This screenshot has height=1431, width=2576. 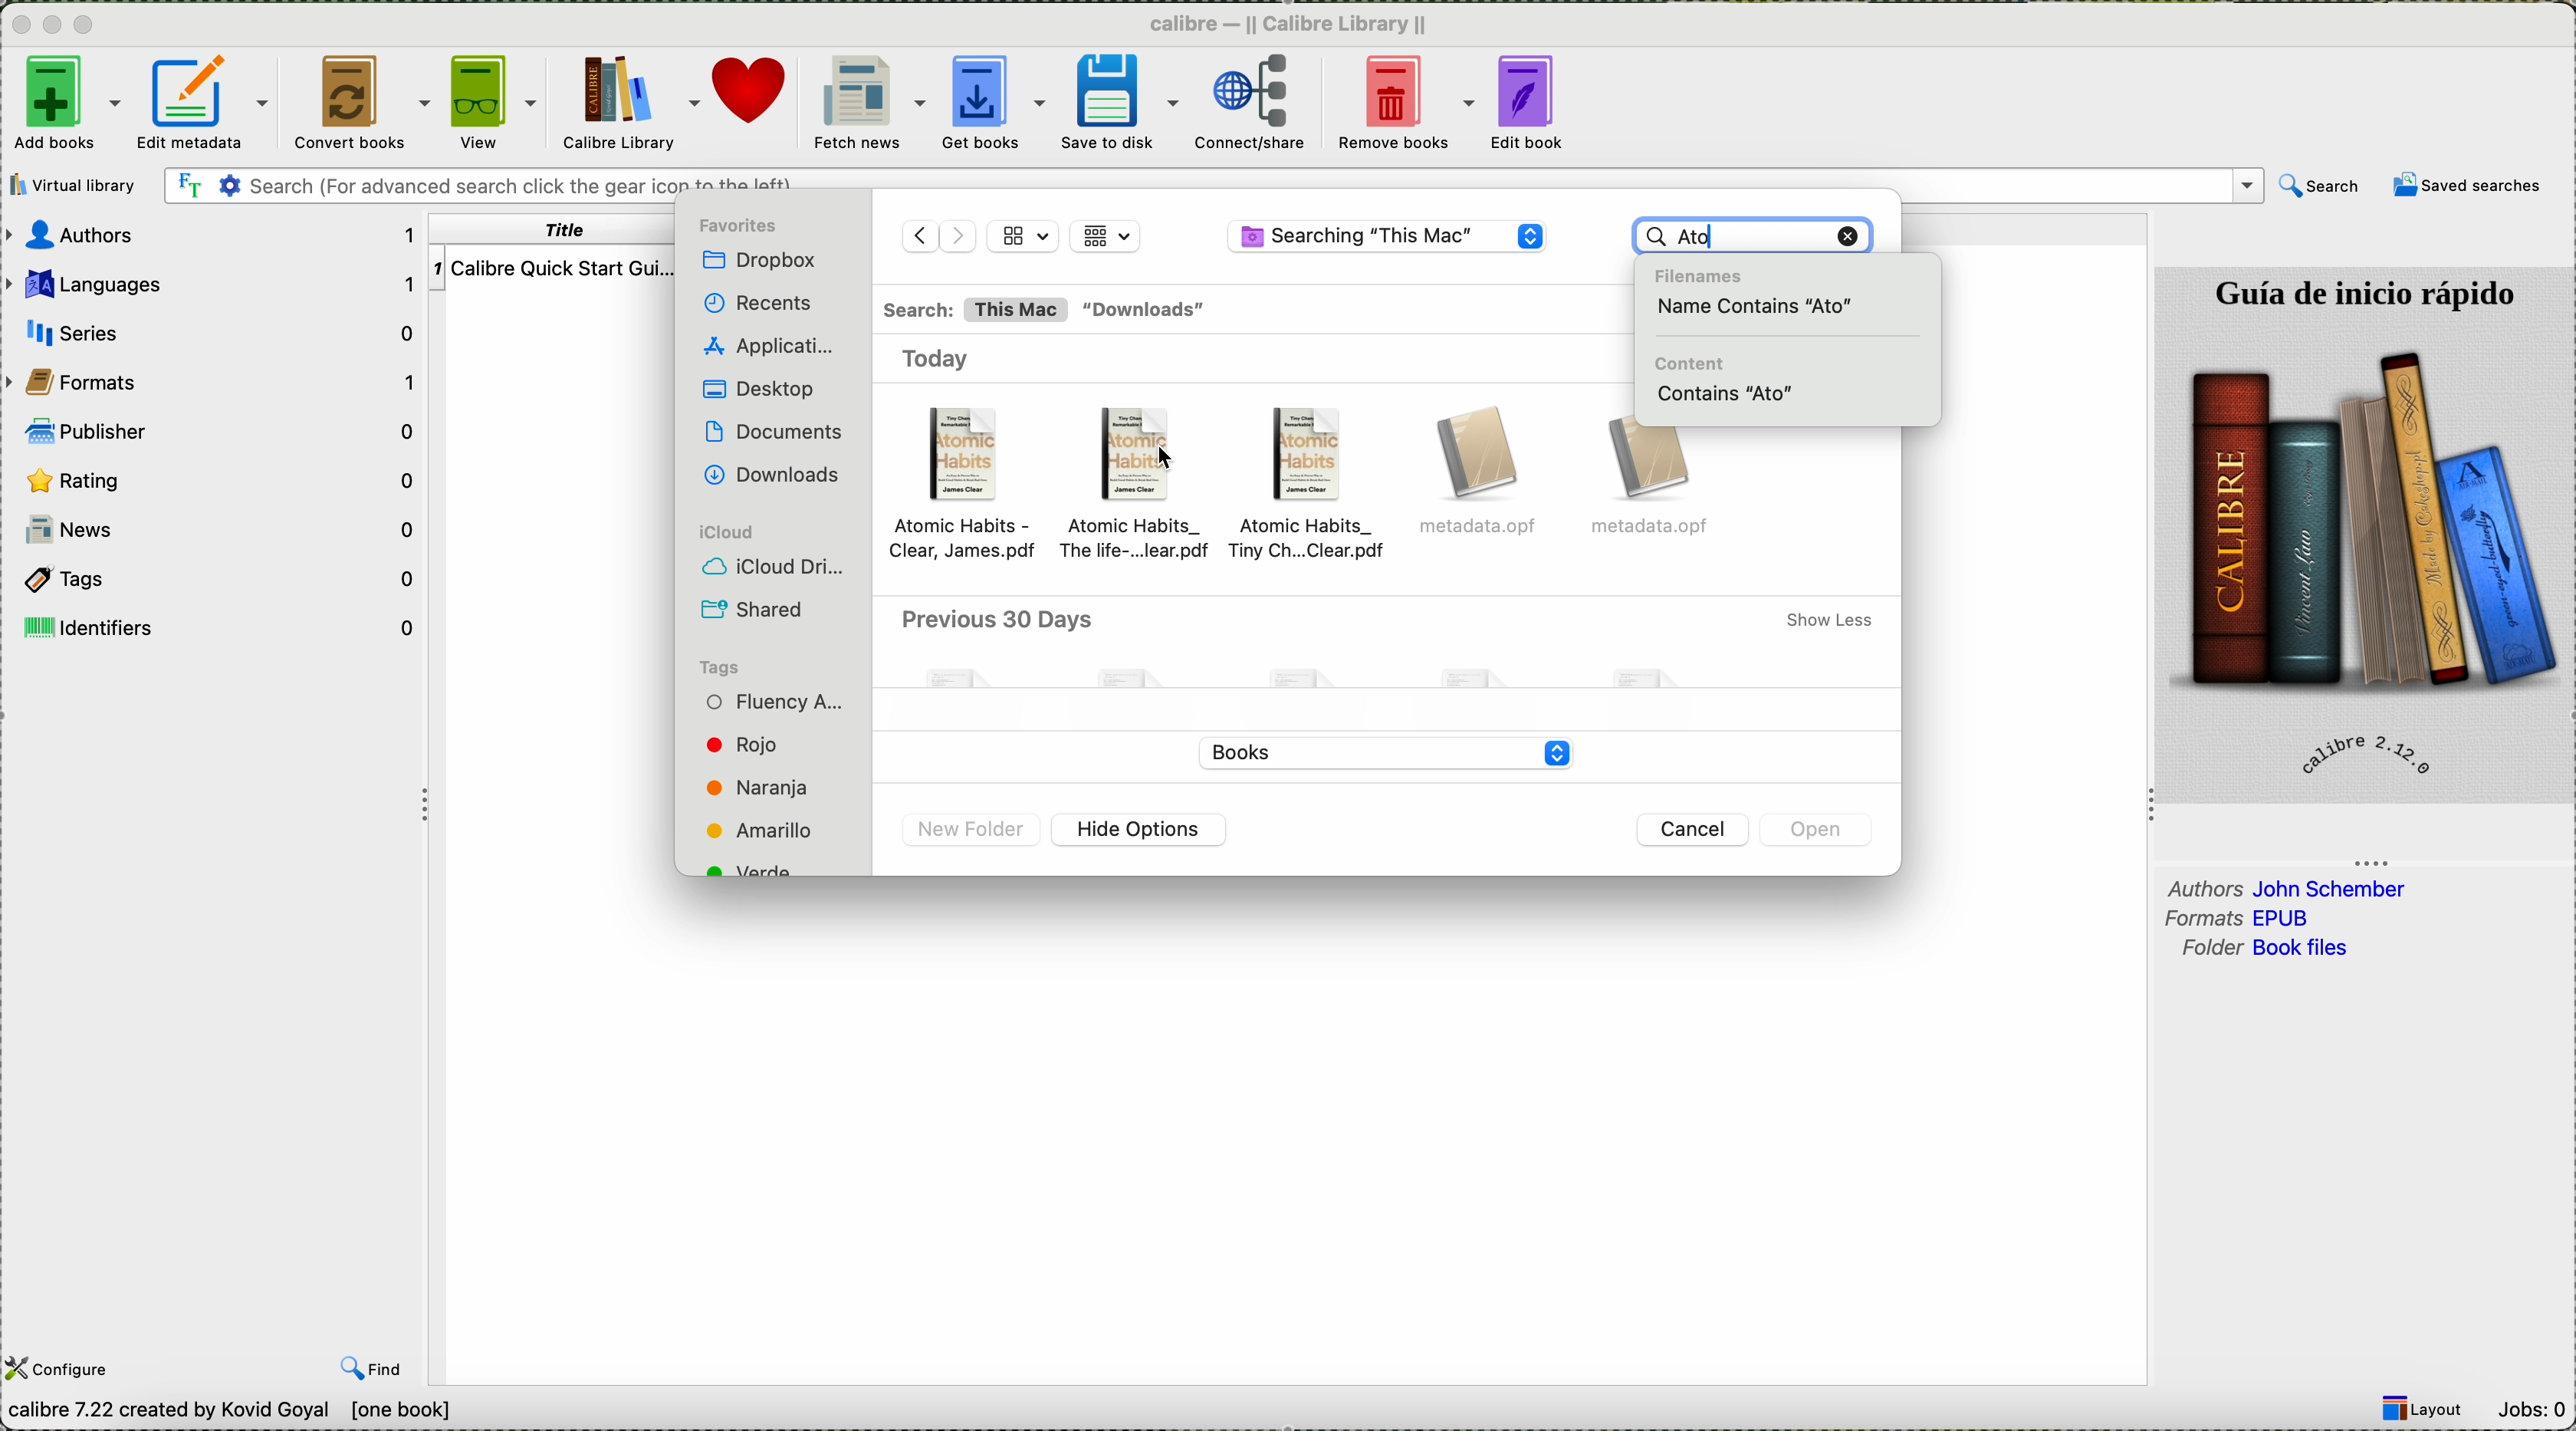 What do you see at coordinates (1106, 235) in the screenshot?
I see `grid view` at bounding box center [1106, 235].